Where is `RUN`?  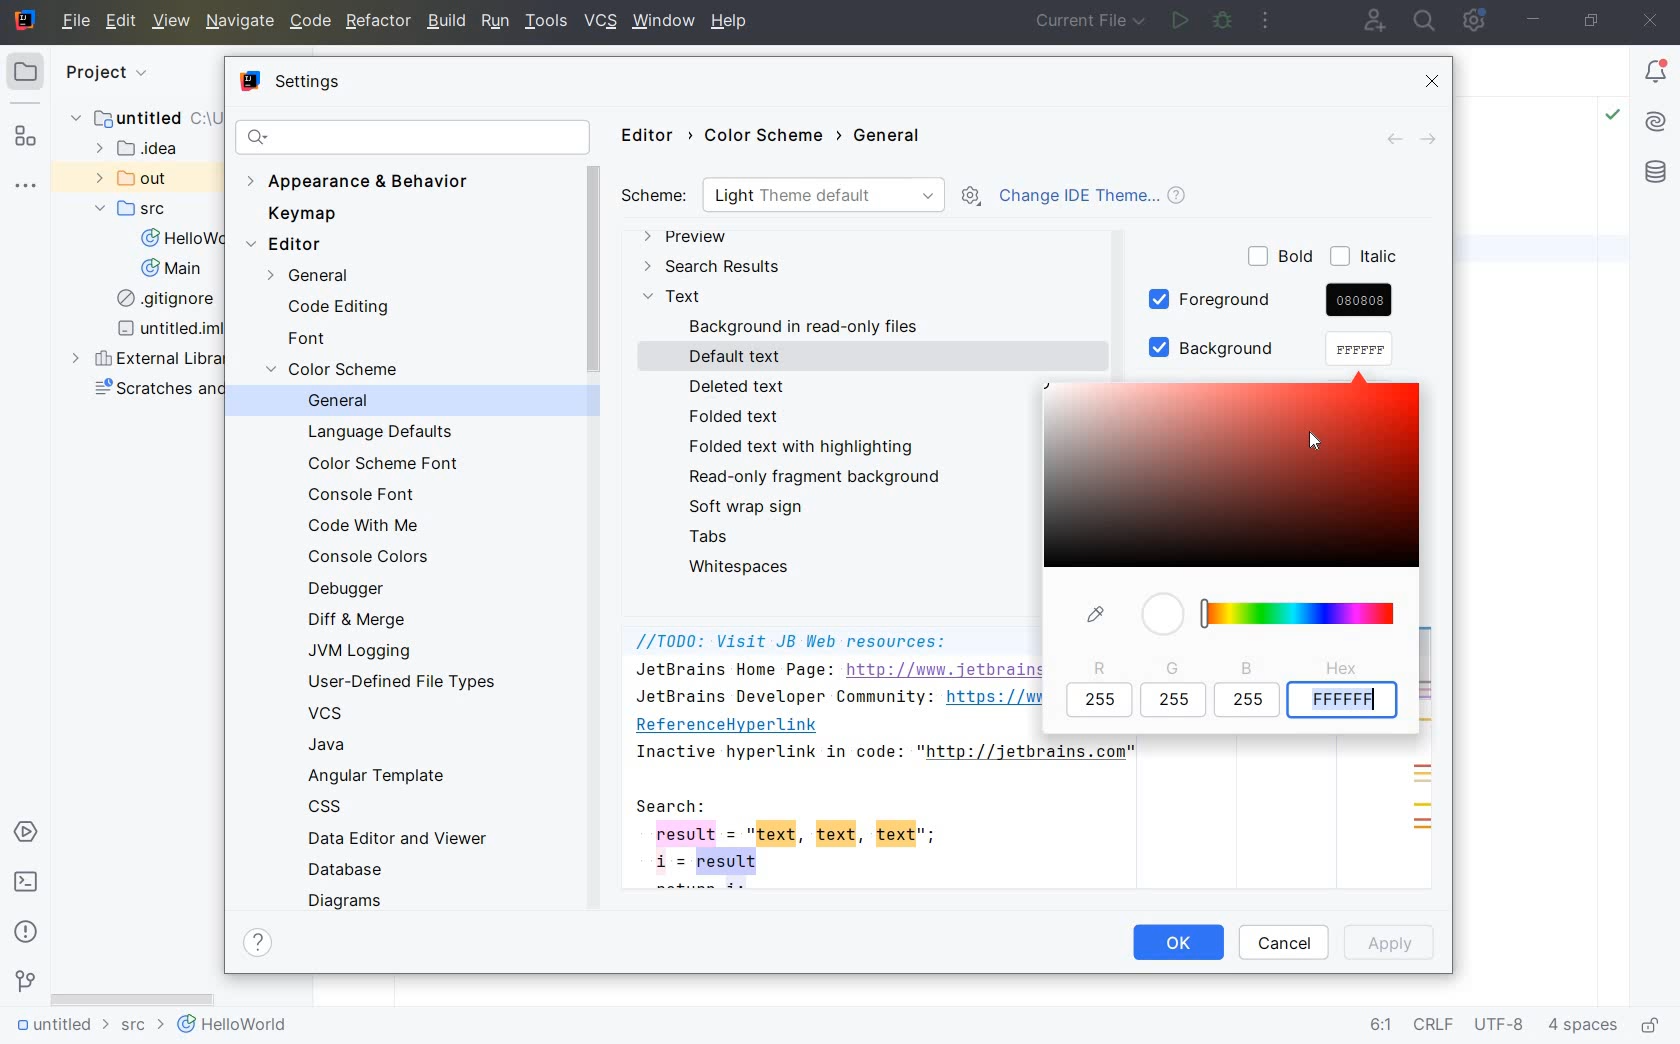
RUN is located at coordinates (496, 22).